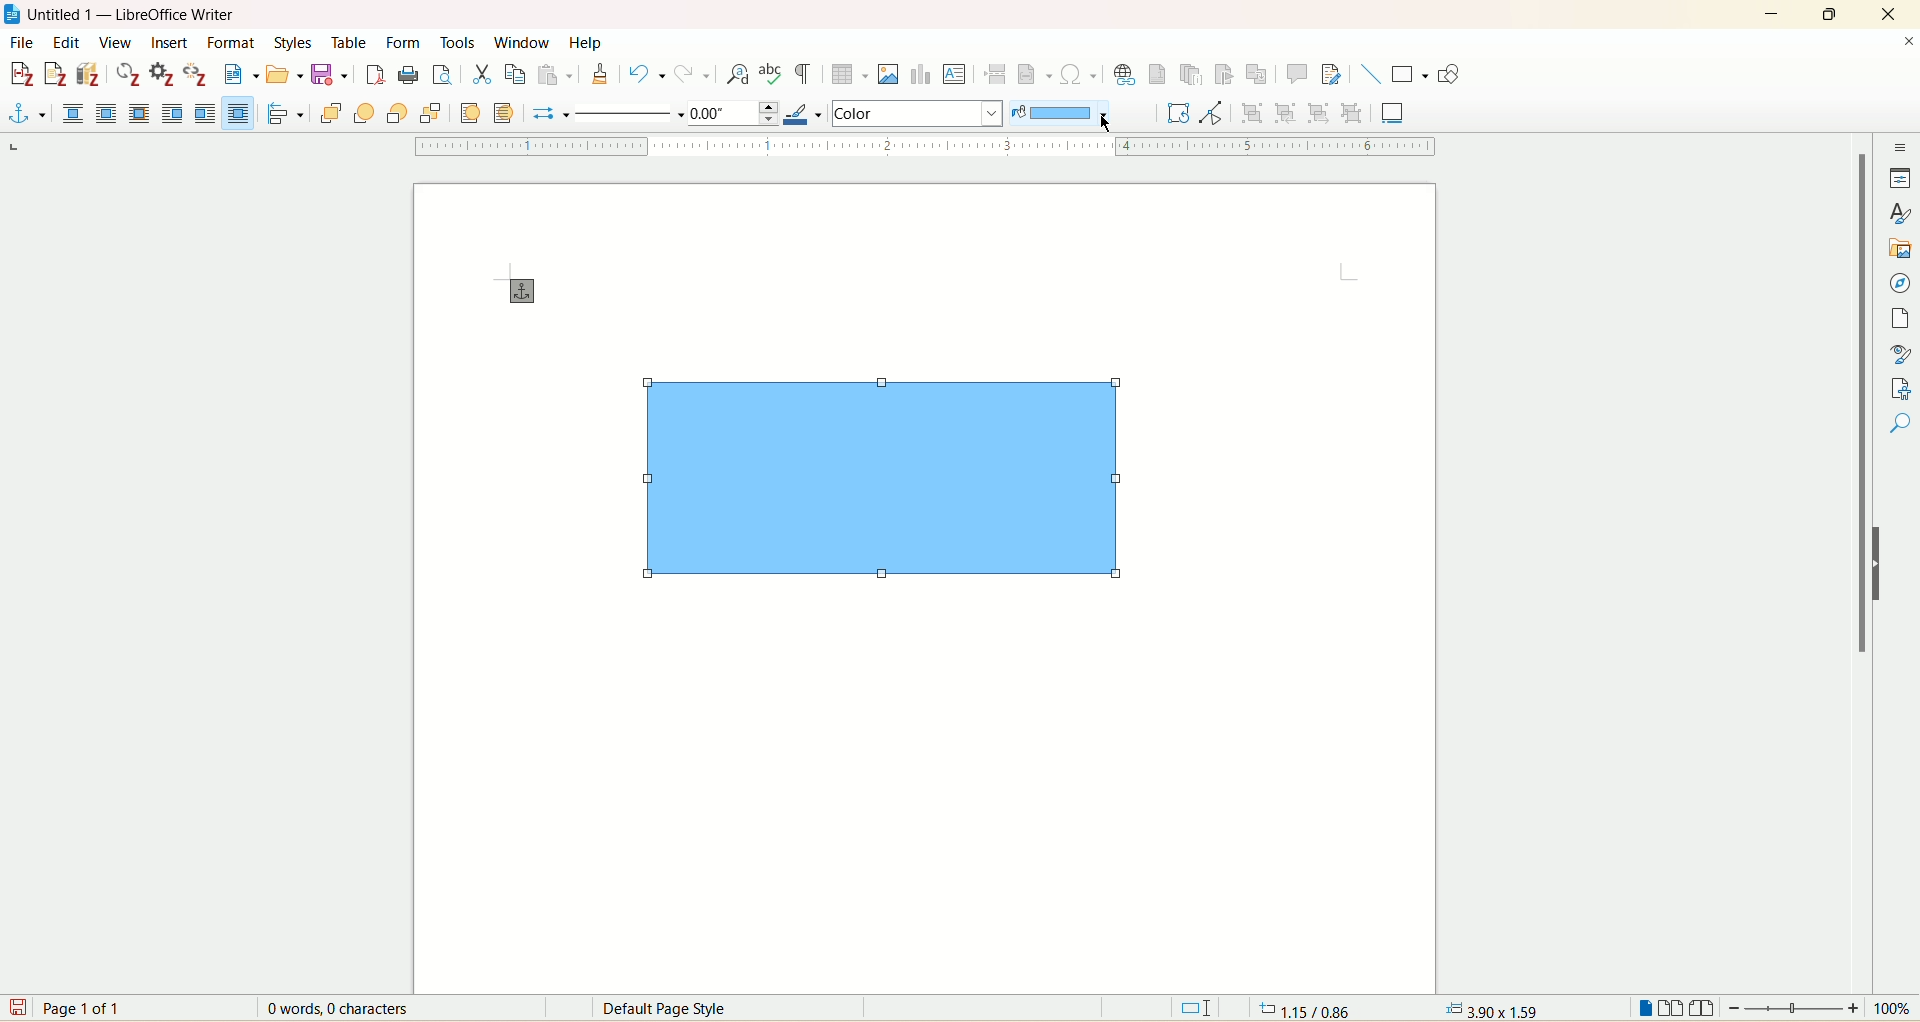 Image resolution: width=1920 pixels, height=1022 pixels. Describe the element at coordinates (481, 72) in the screenshot. I see `cut` at that location.